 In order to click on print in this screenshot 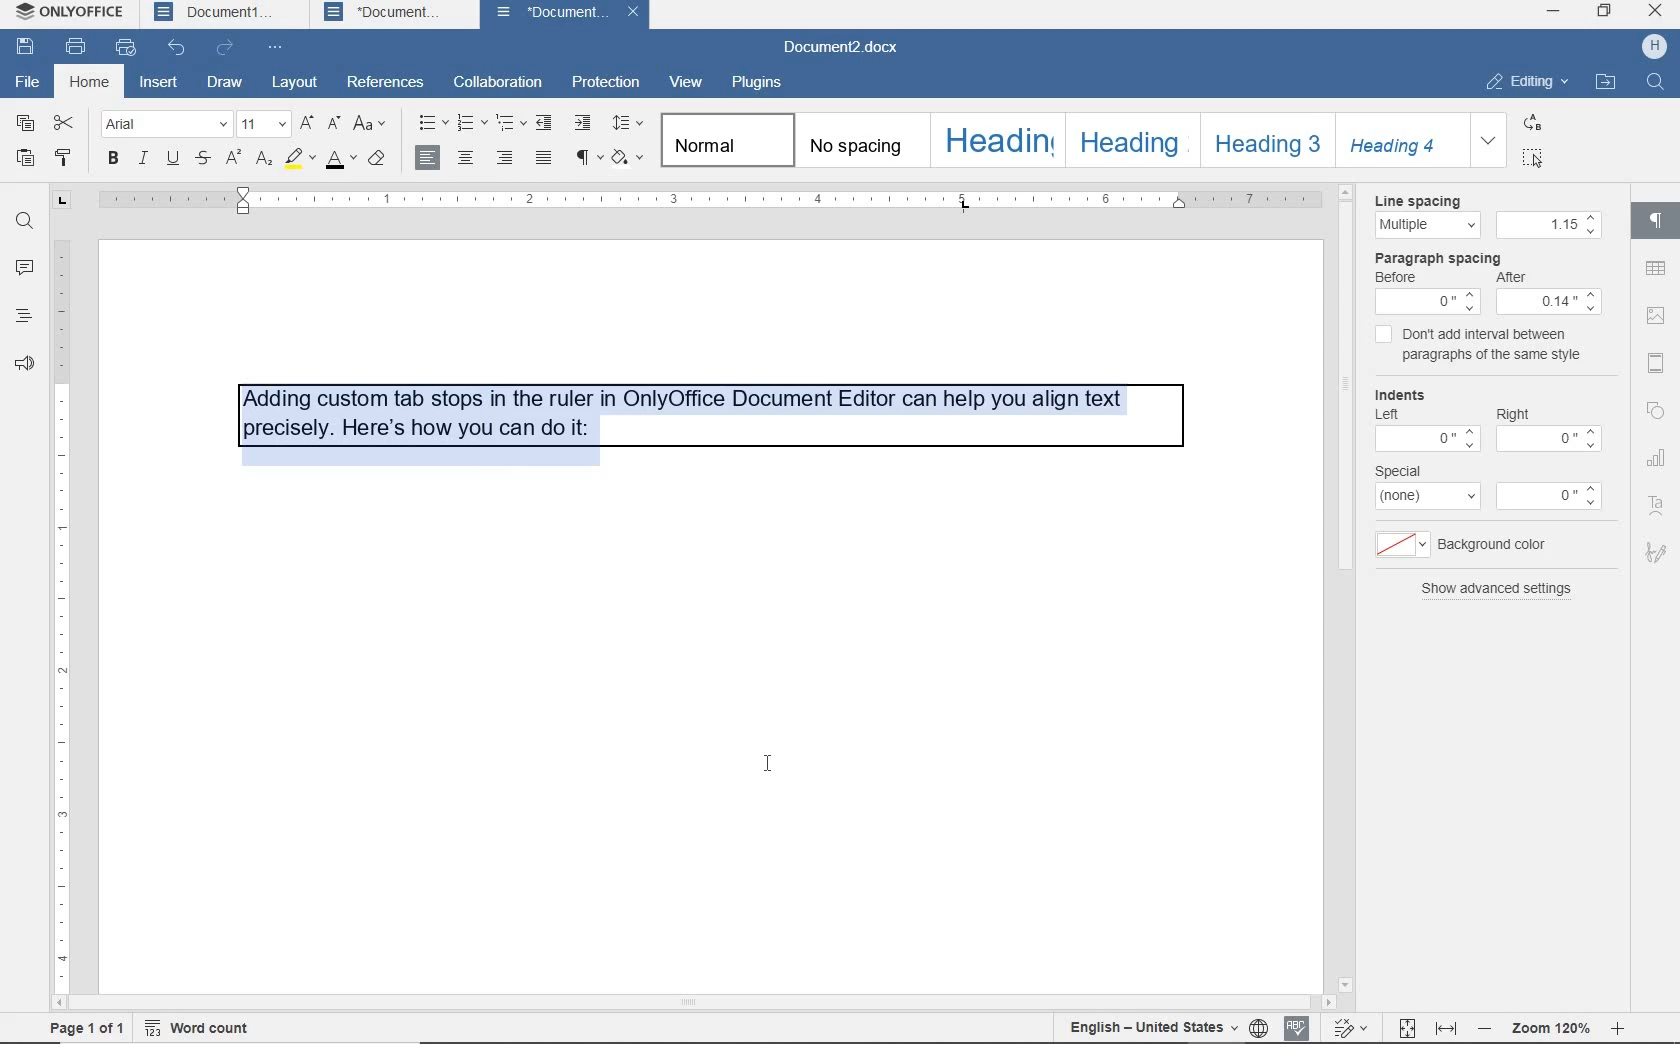, I will do `click(76, 47)`.